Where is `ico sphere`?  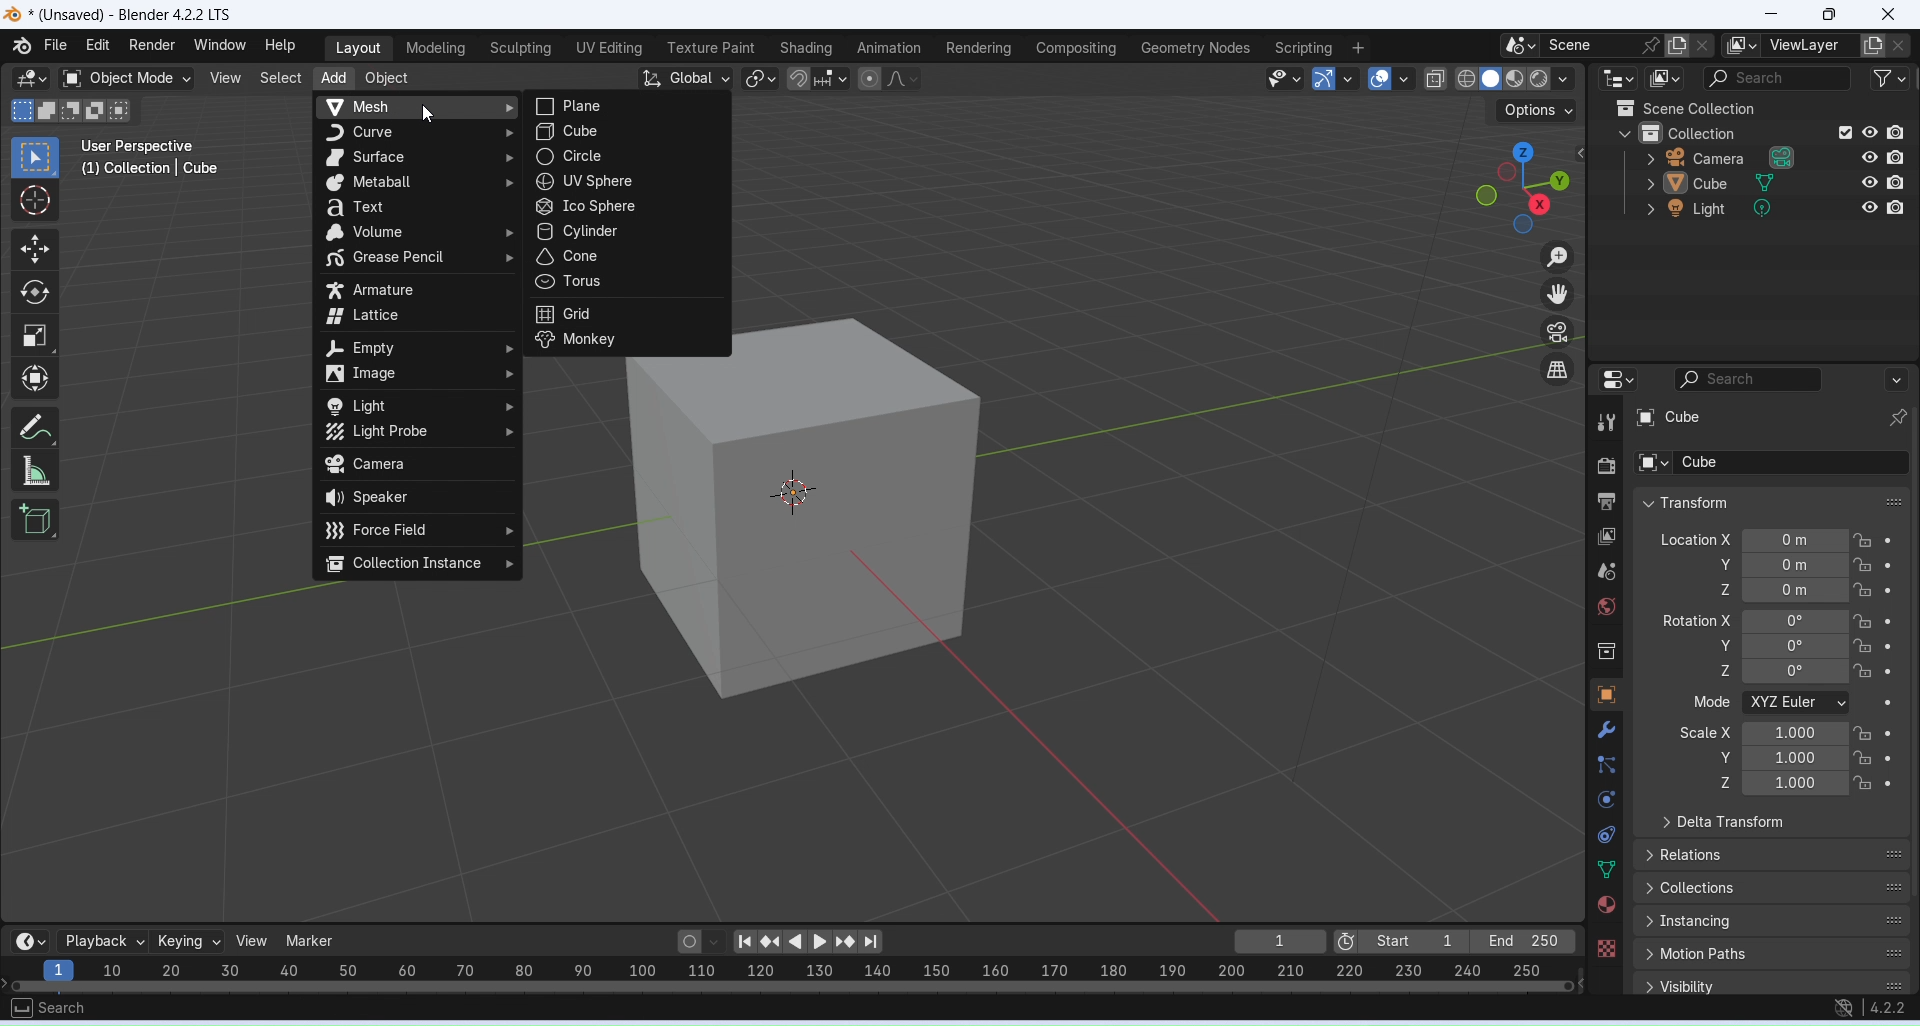
ico sphere is located at coordinates (624, 206).